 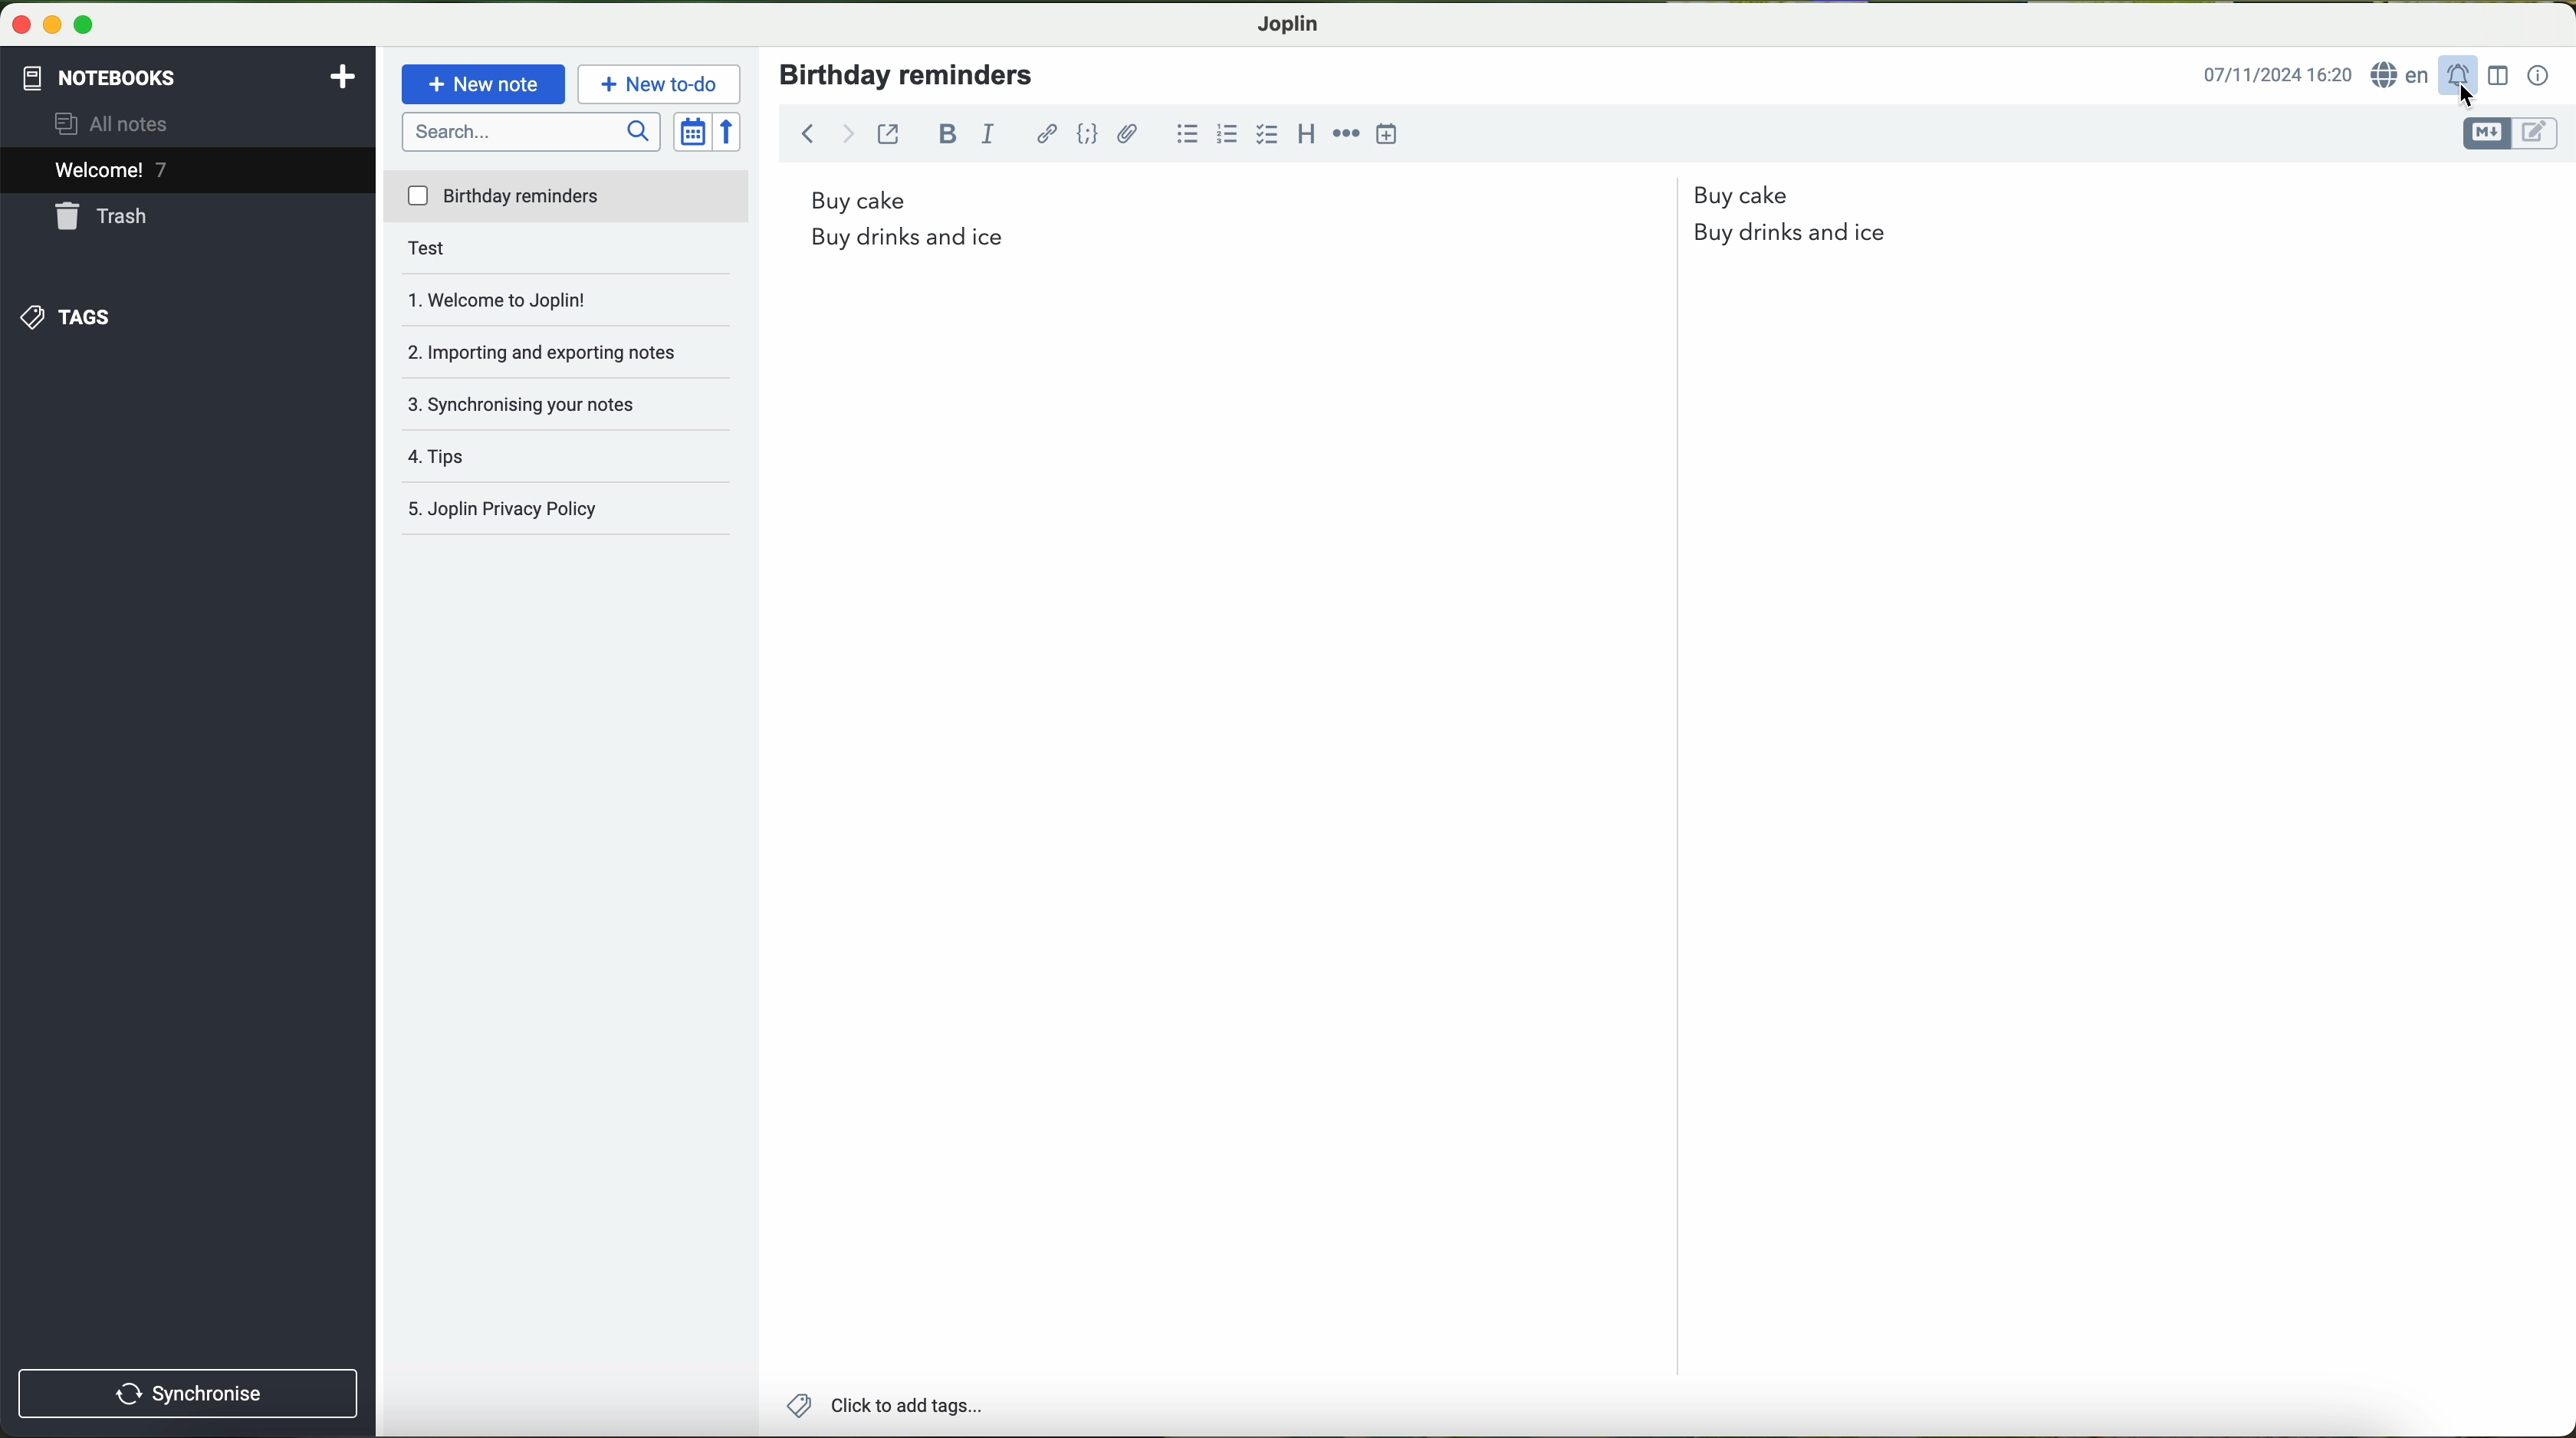 What do you see at coordinates (2463, 100) in the screenshot?
I see `cursor` at bounding box center [2463, 100].